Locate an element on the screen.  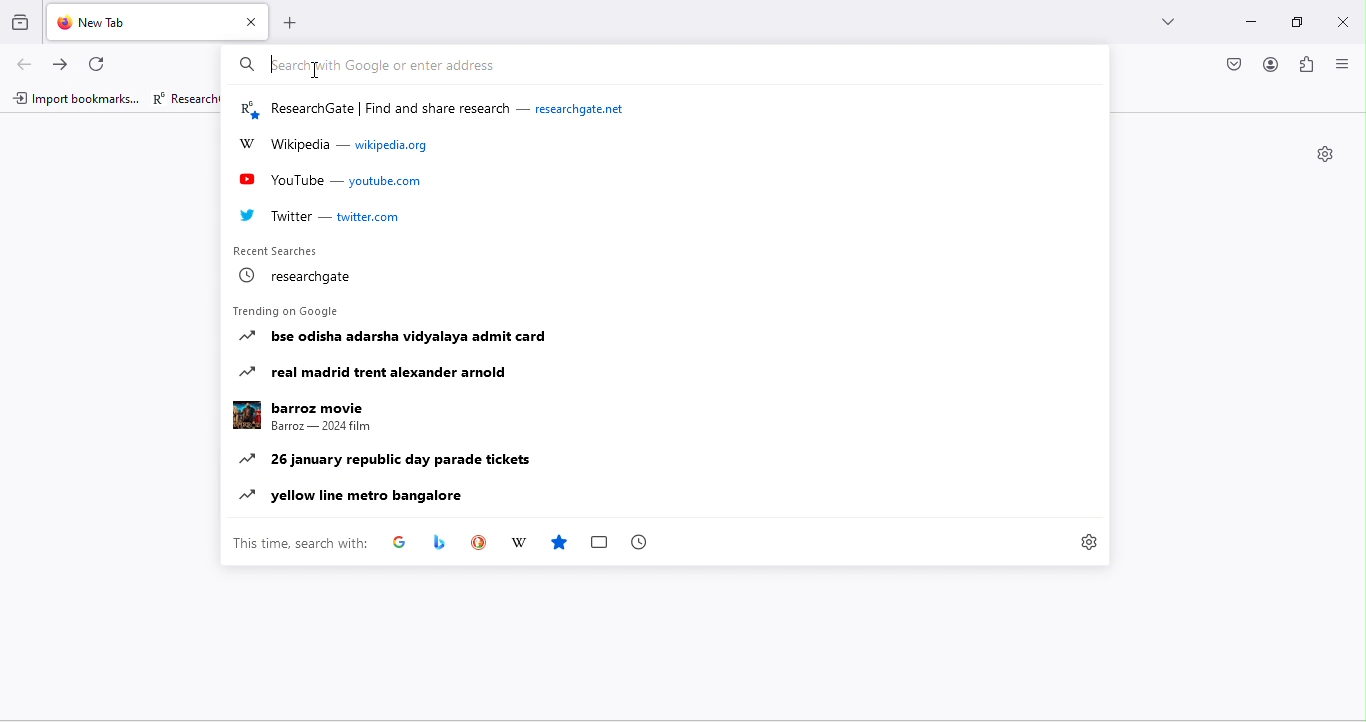
favourites is located at coordinates (559, 544).